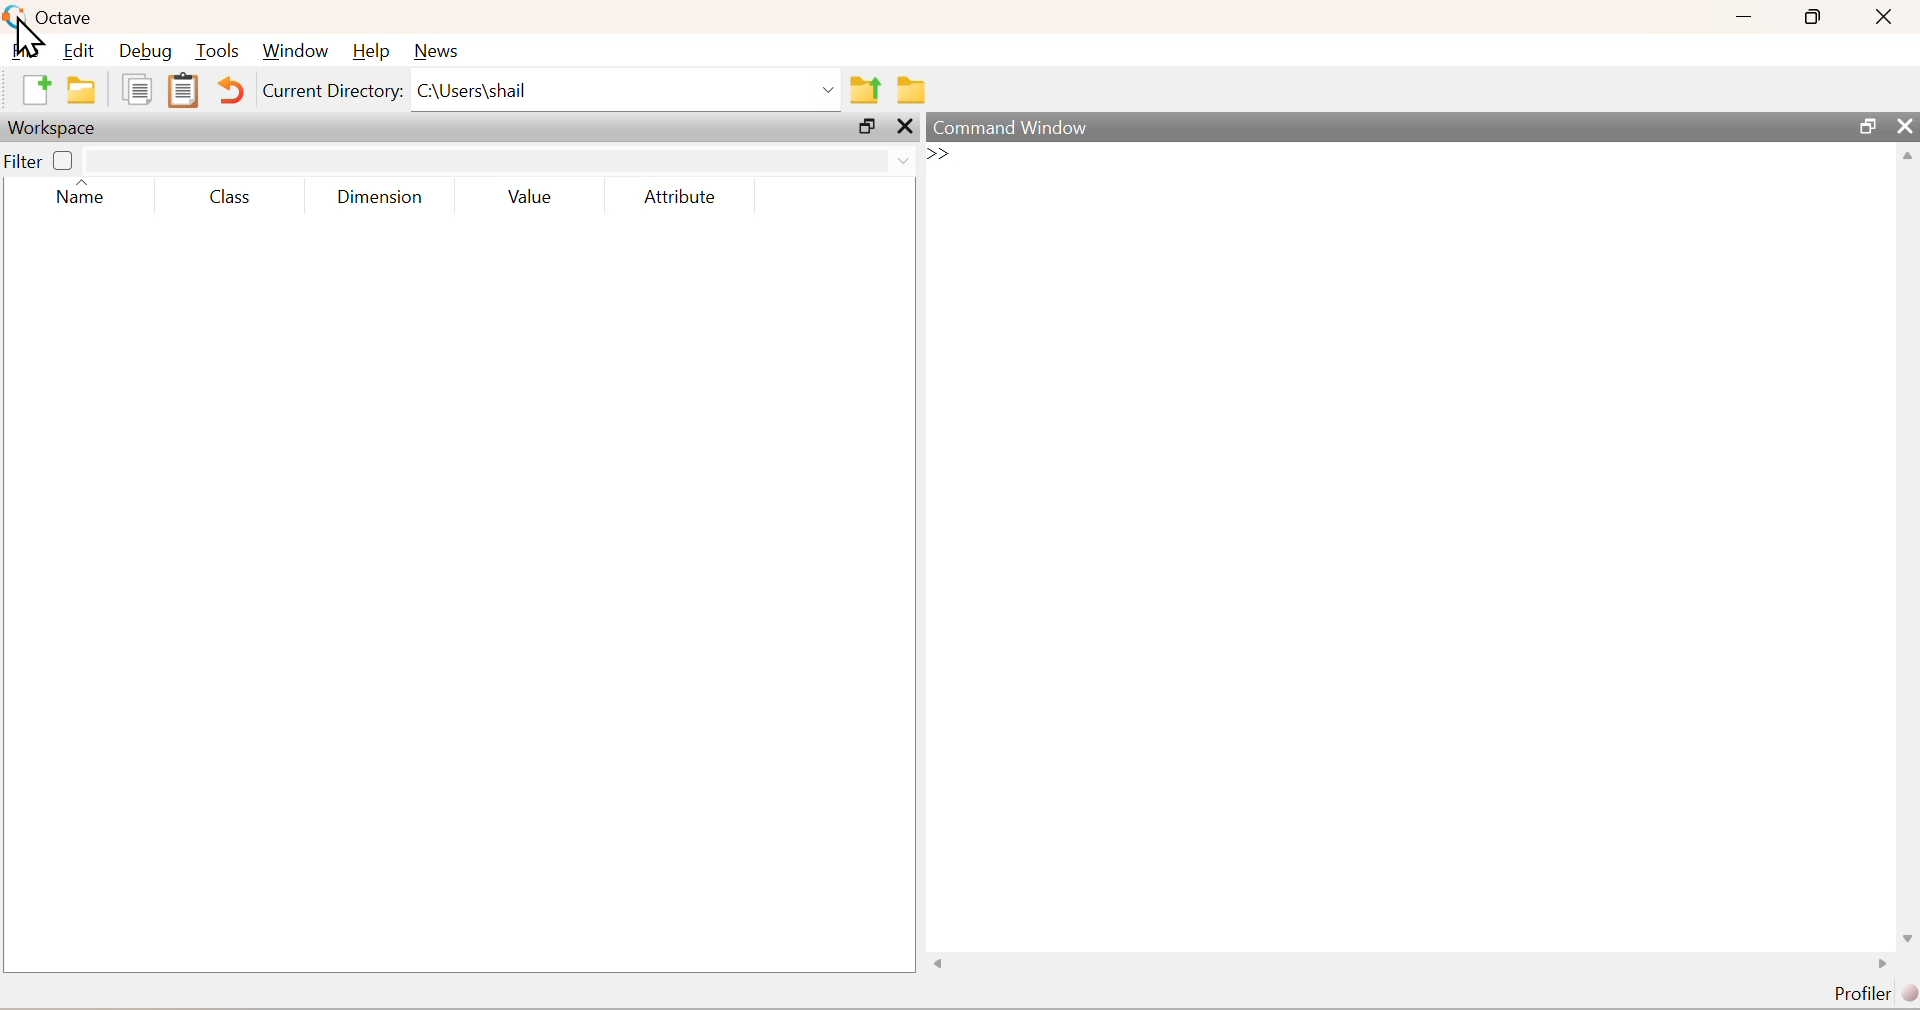  What do you see at coordinates (26, 51) in the screenshot?
I see `File` at bounding box center [26, 51].